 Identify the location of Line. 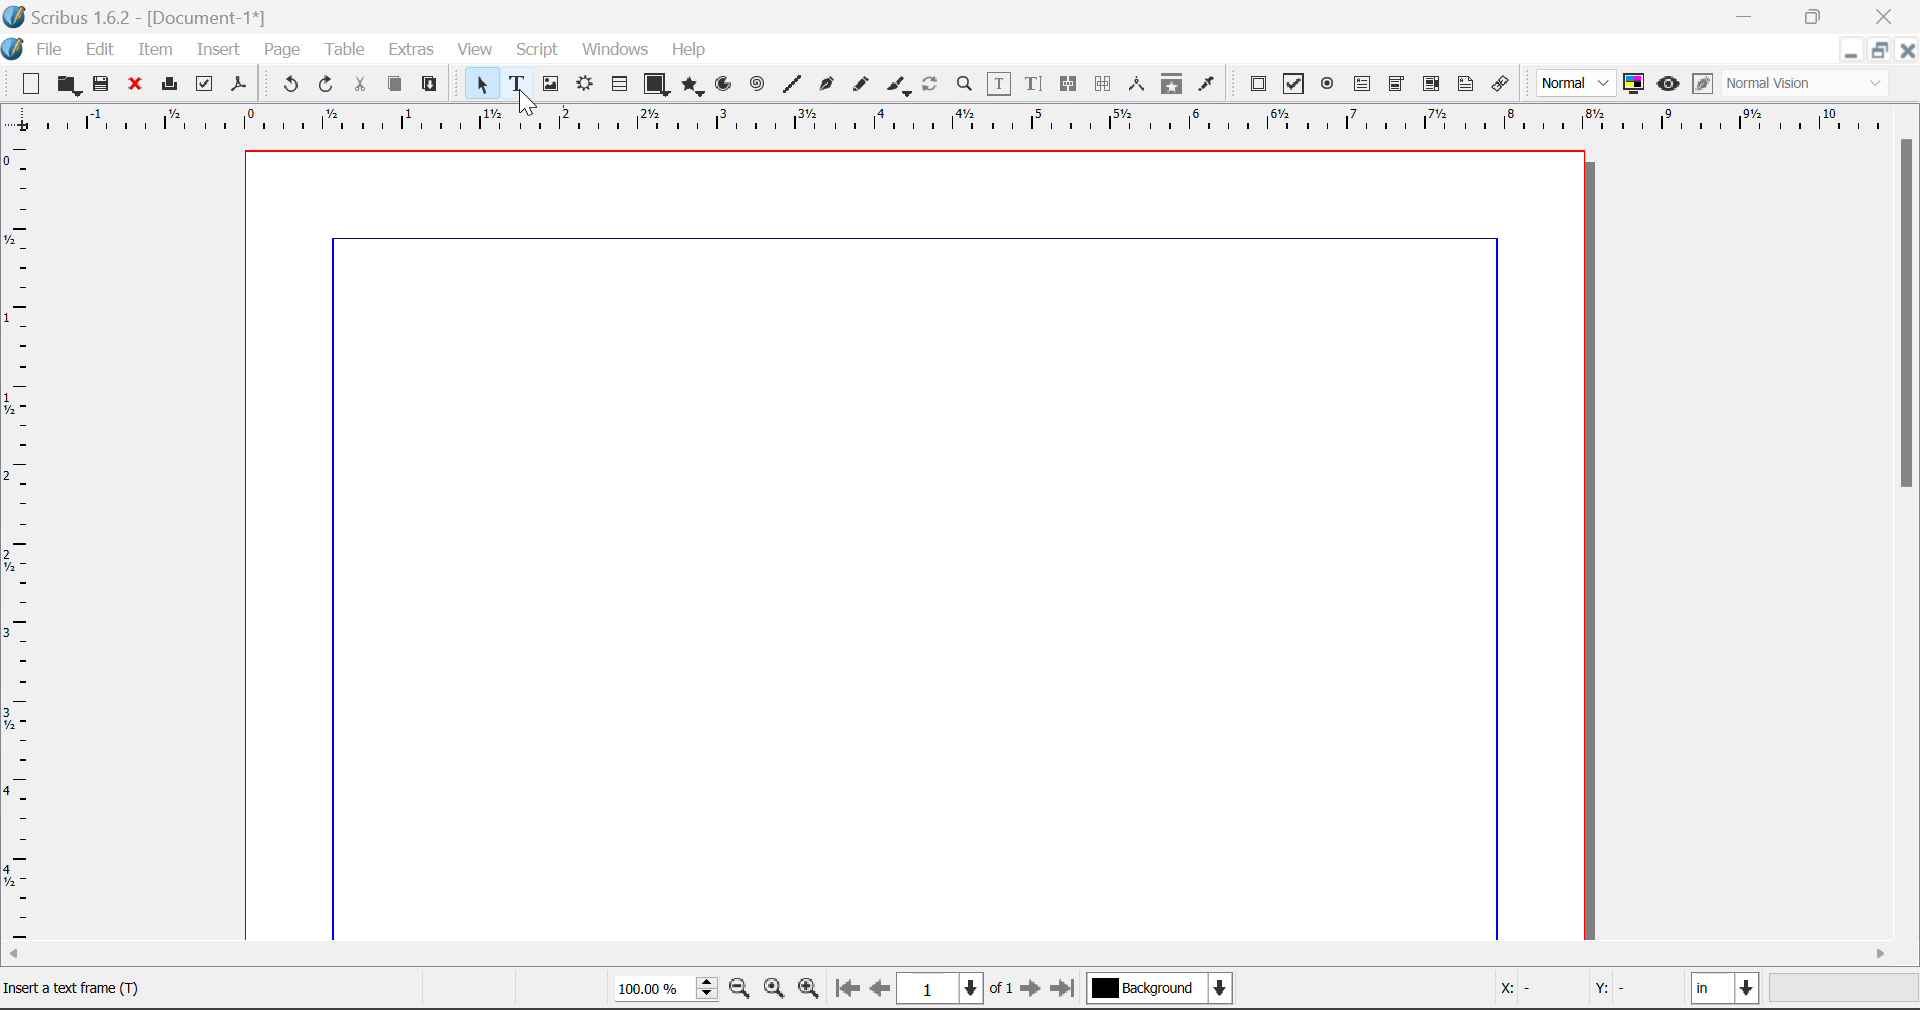
(792, 84).